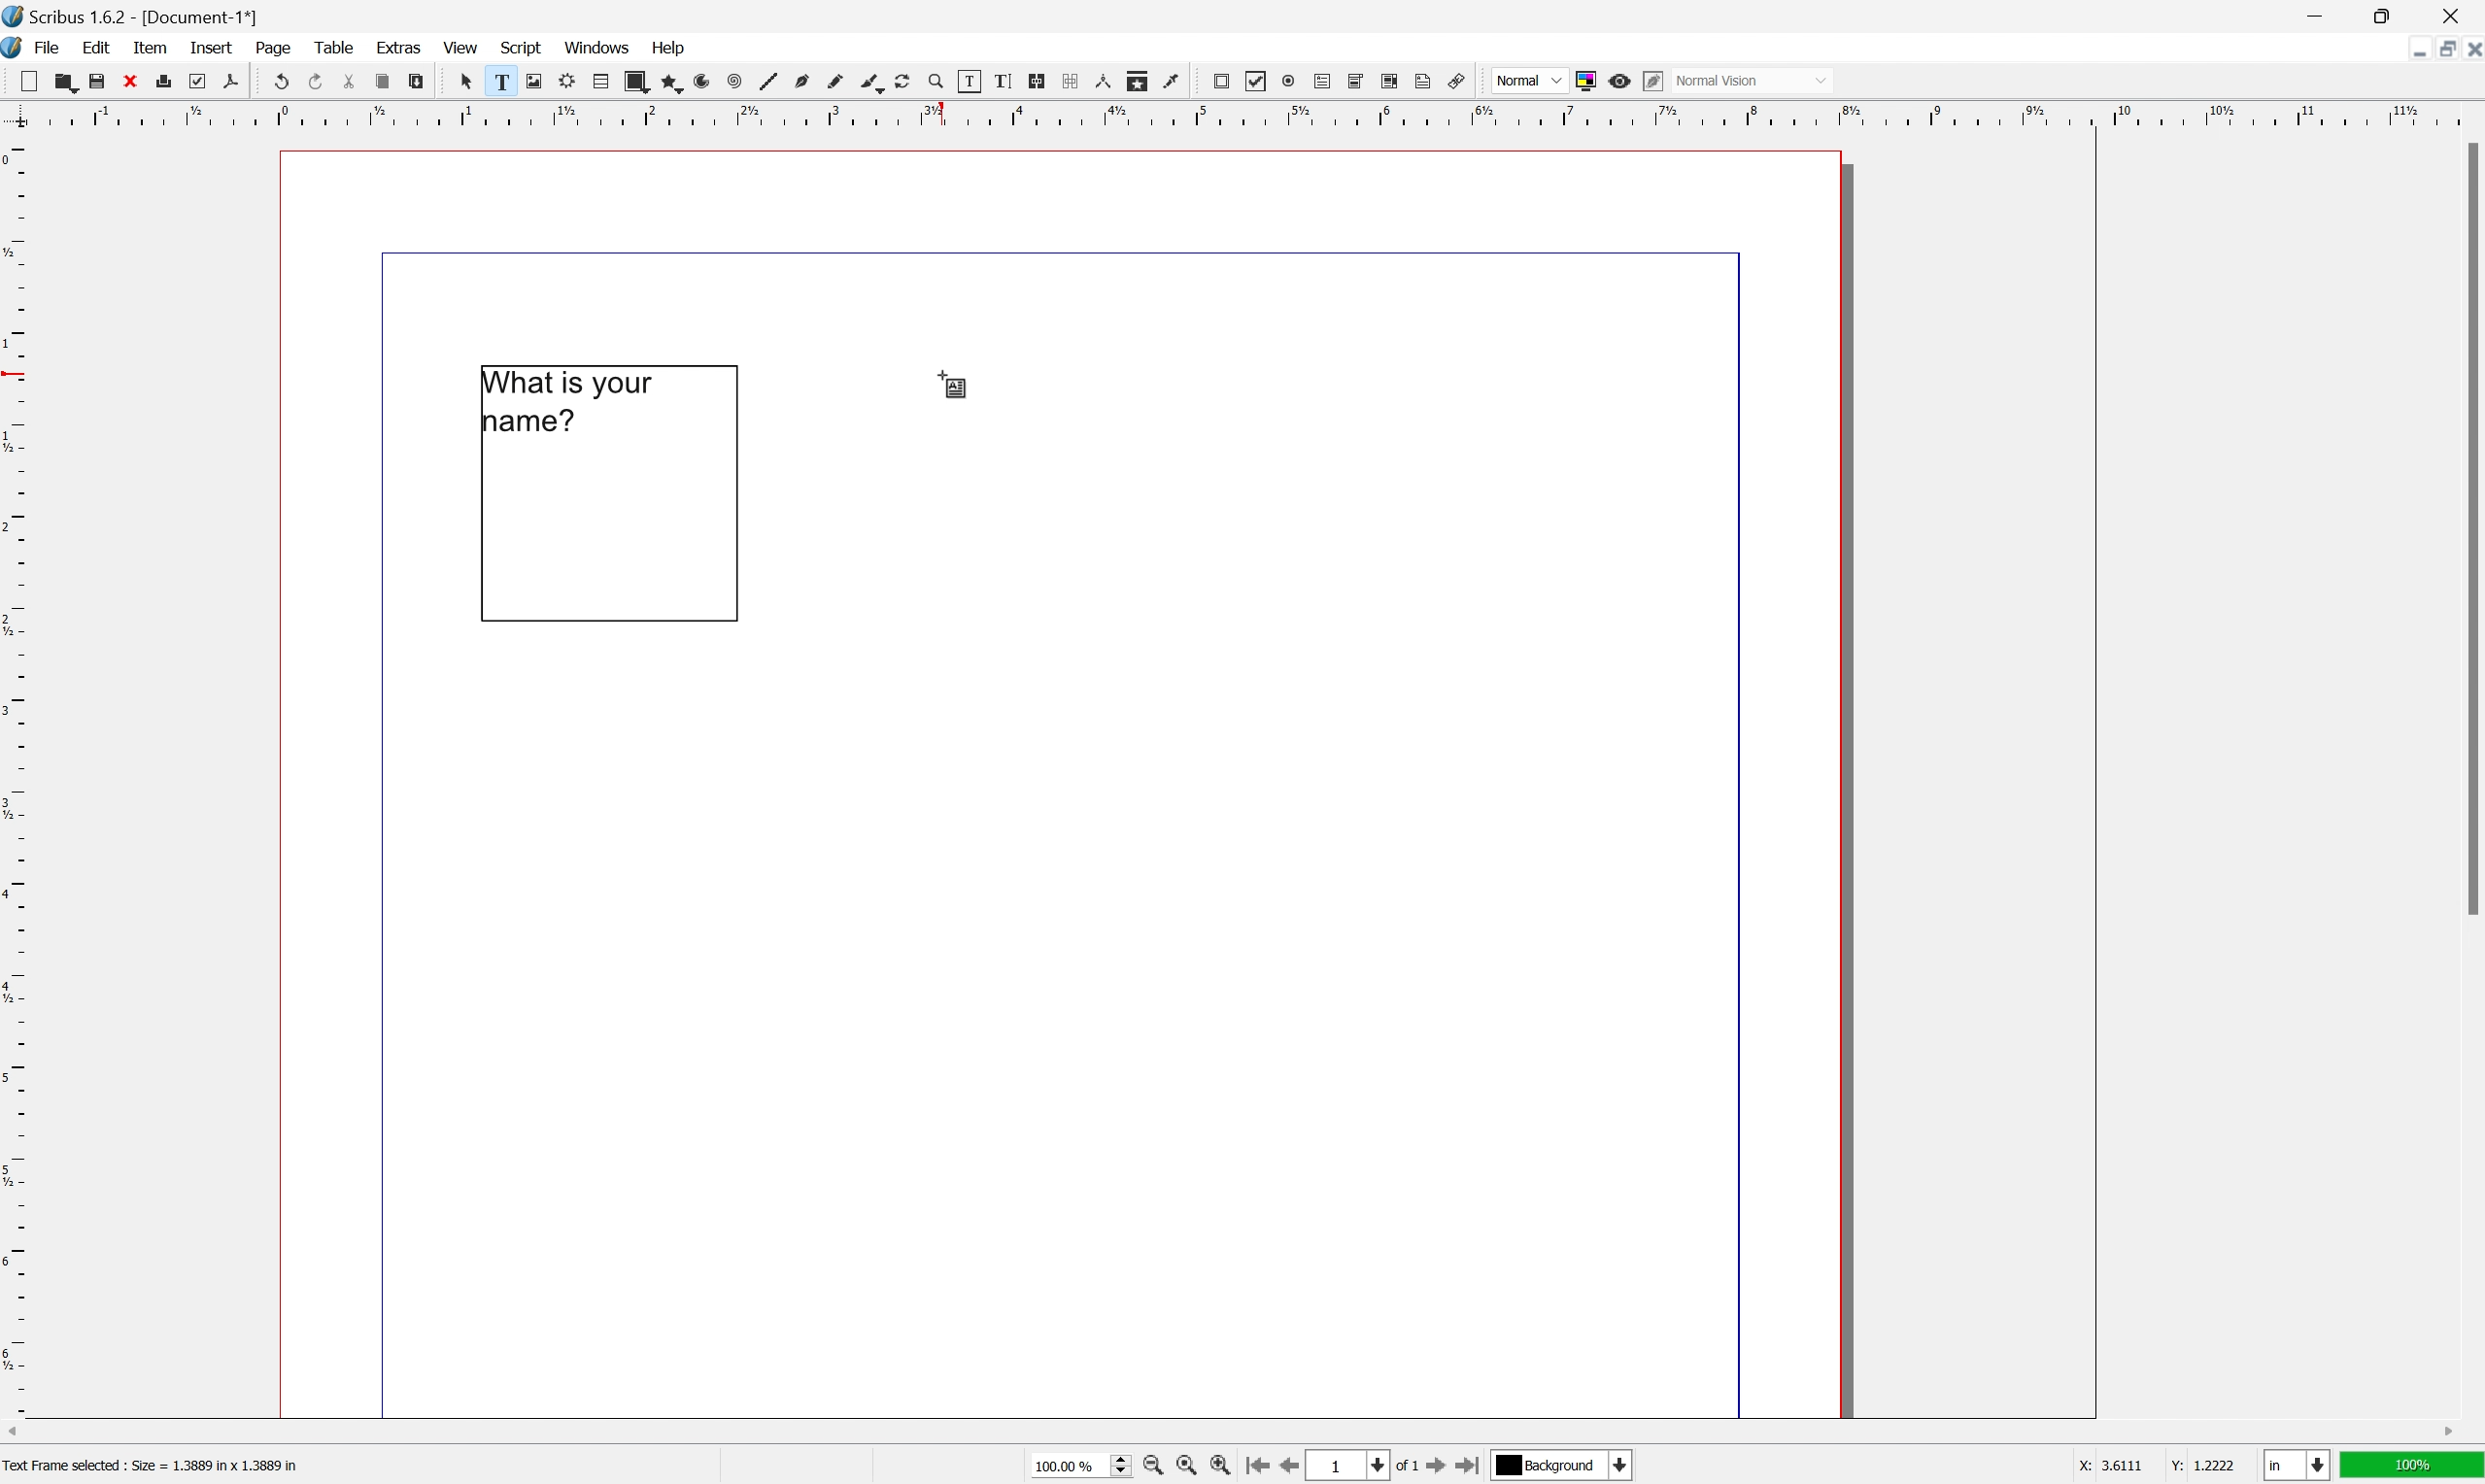 This screenshot has width=2485, height=1484. Describe the element at coordinates (598, 47) in the screenshot. I see `windows` at that location.